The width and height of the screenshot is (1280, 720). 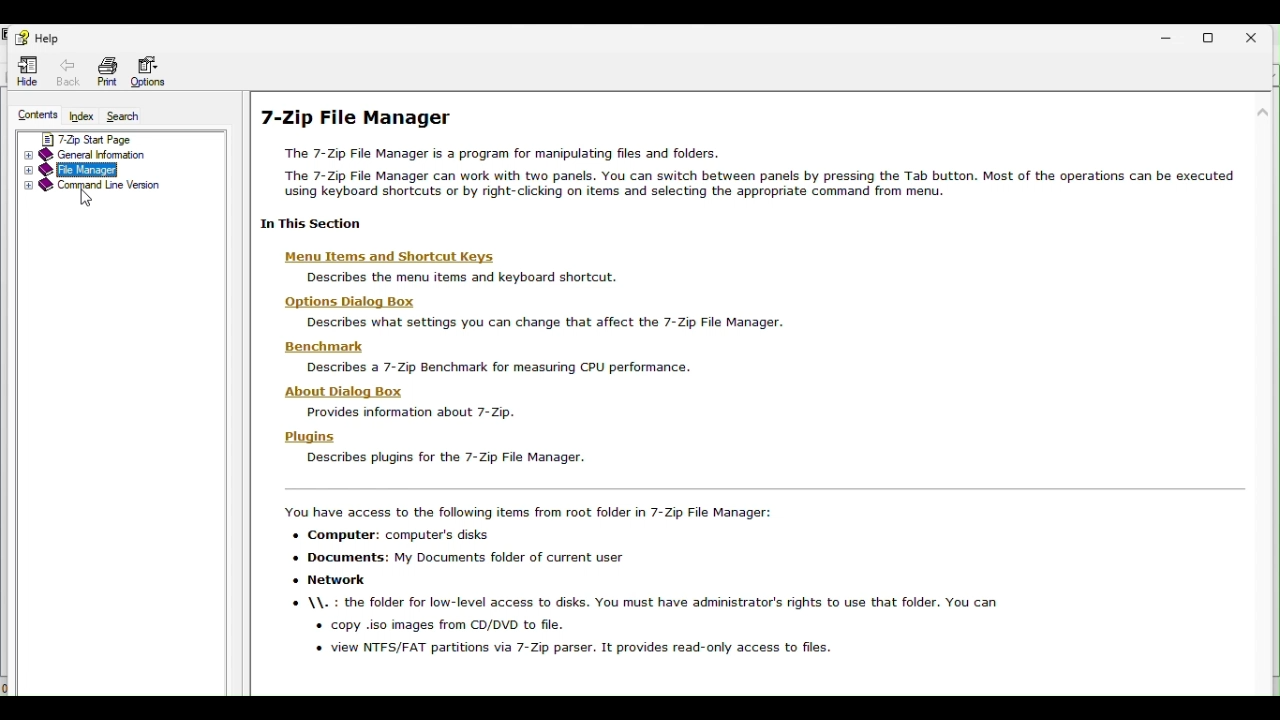 I want to click on 7-Zip File Manager, so click(x=353, y=113).